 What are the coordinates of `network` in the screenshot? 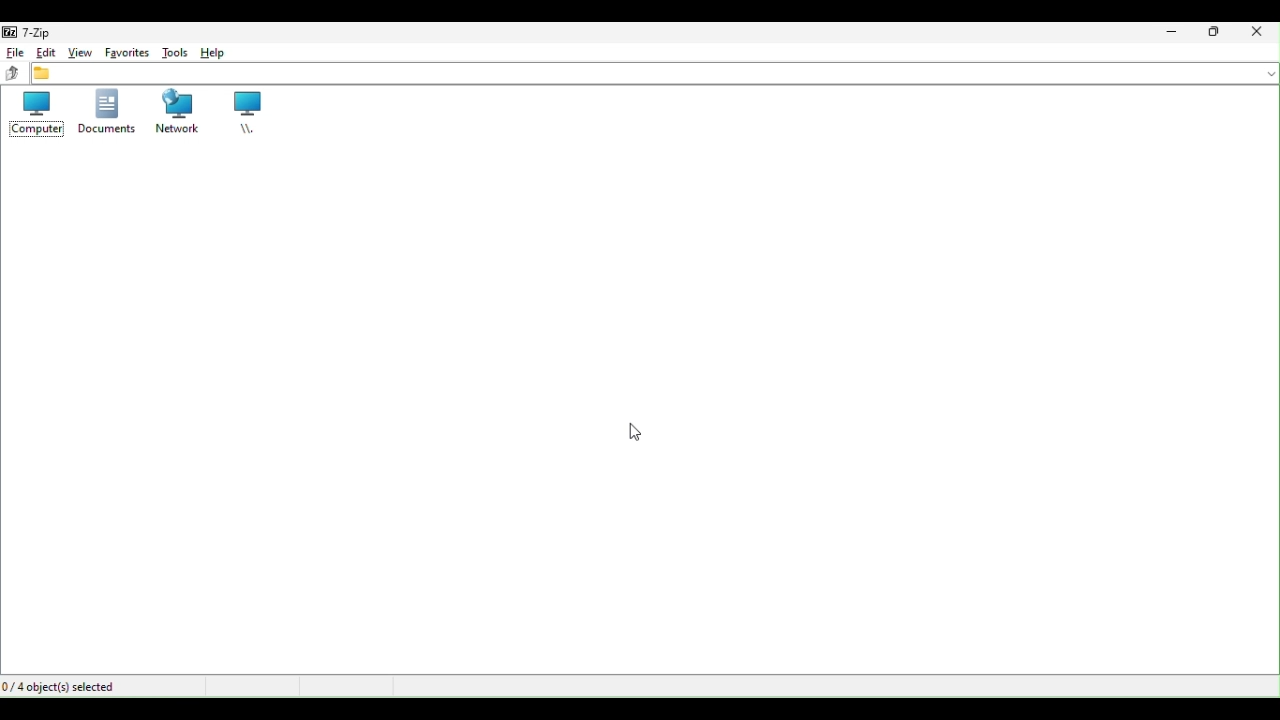 It's located at (173, 112).